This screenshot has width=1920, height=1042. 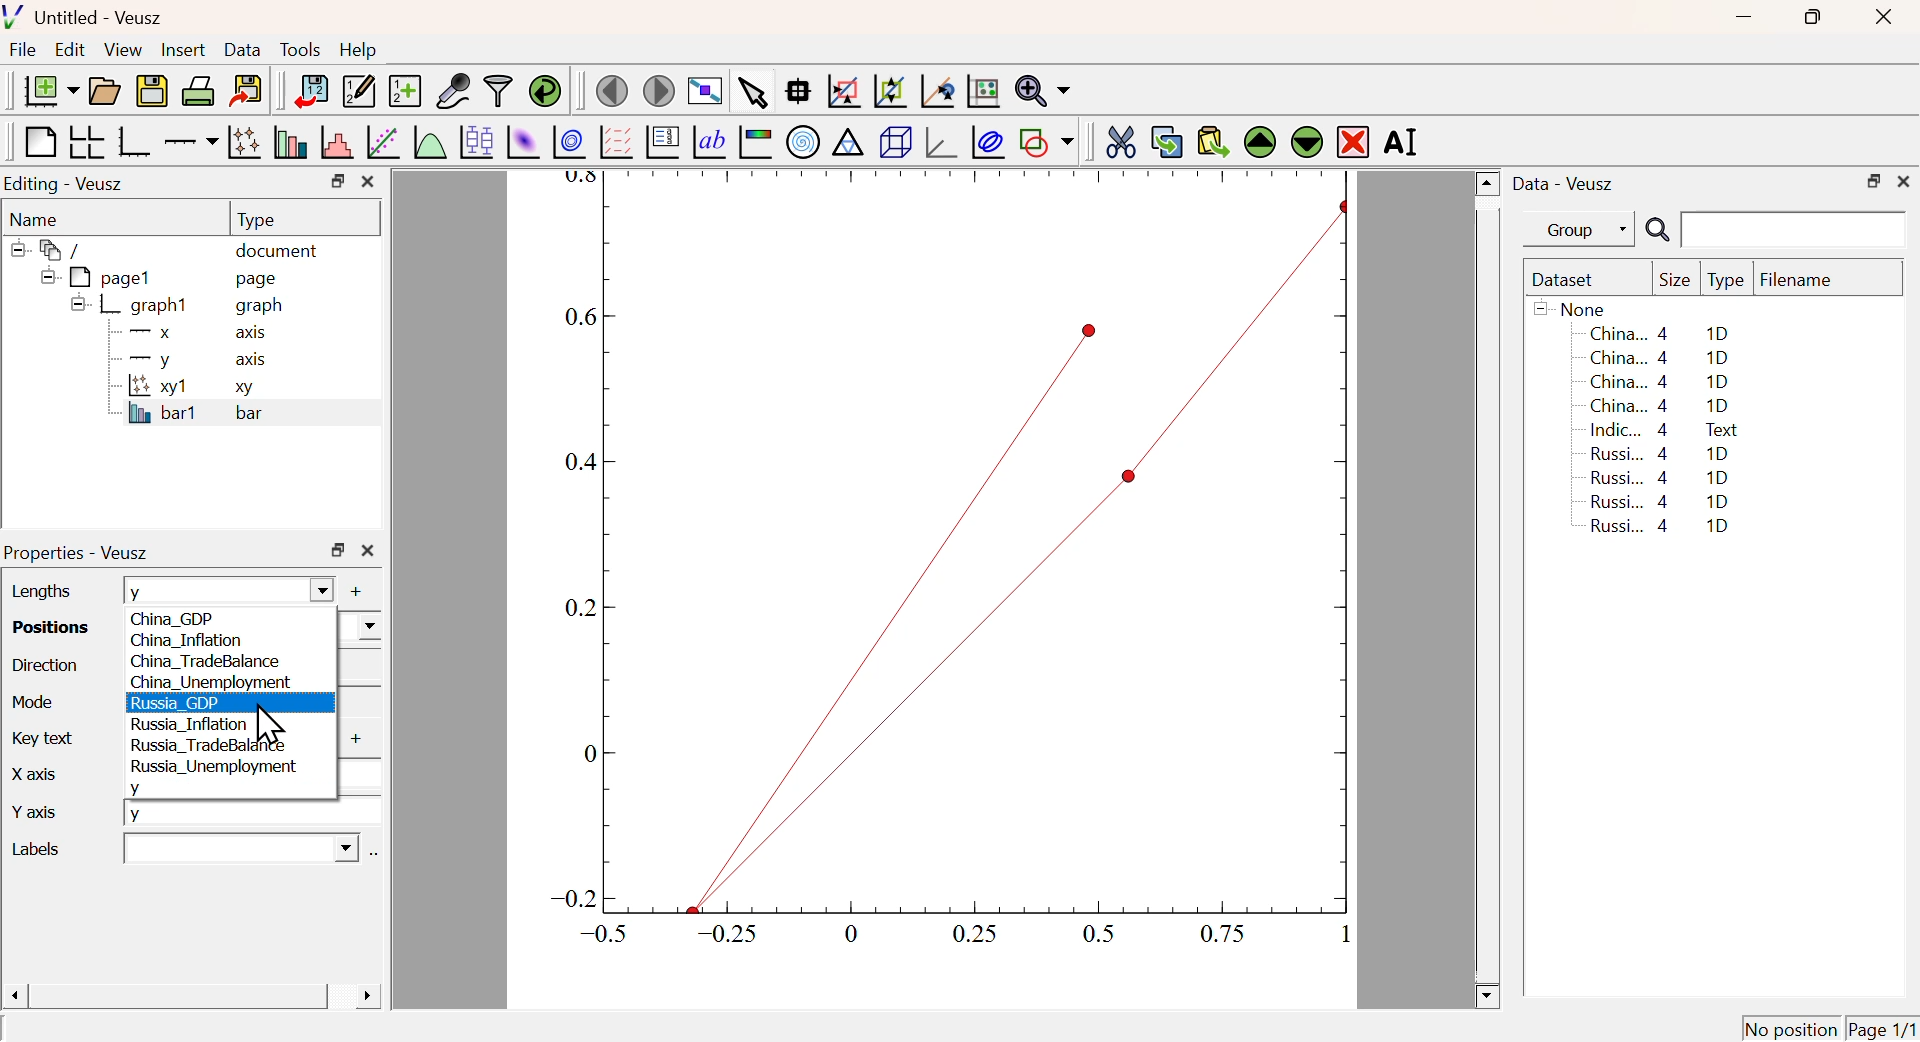 I want to click on Fit a function to data, so click(x=384, y=144).